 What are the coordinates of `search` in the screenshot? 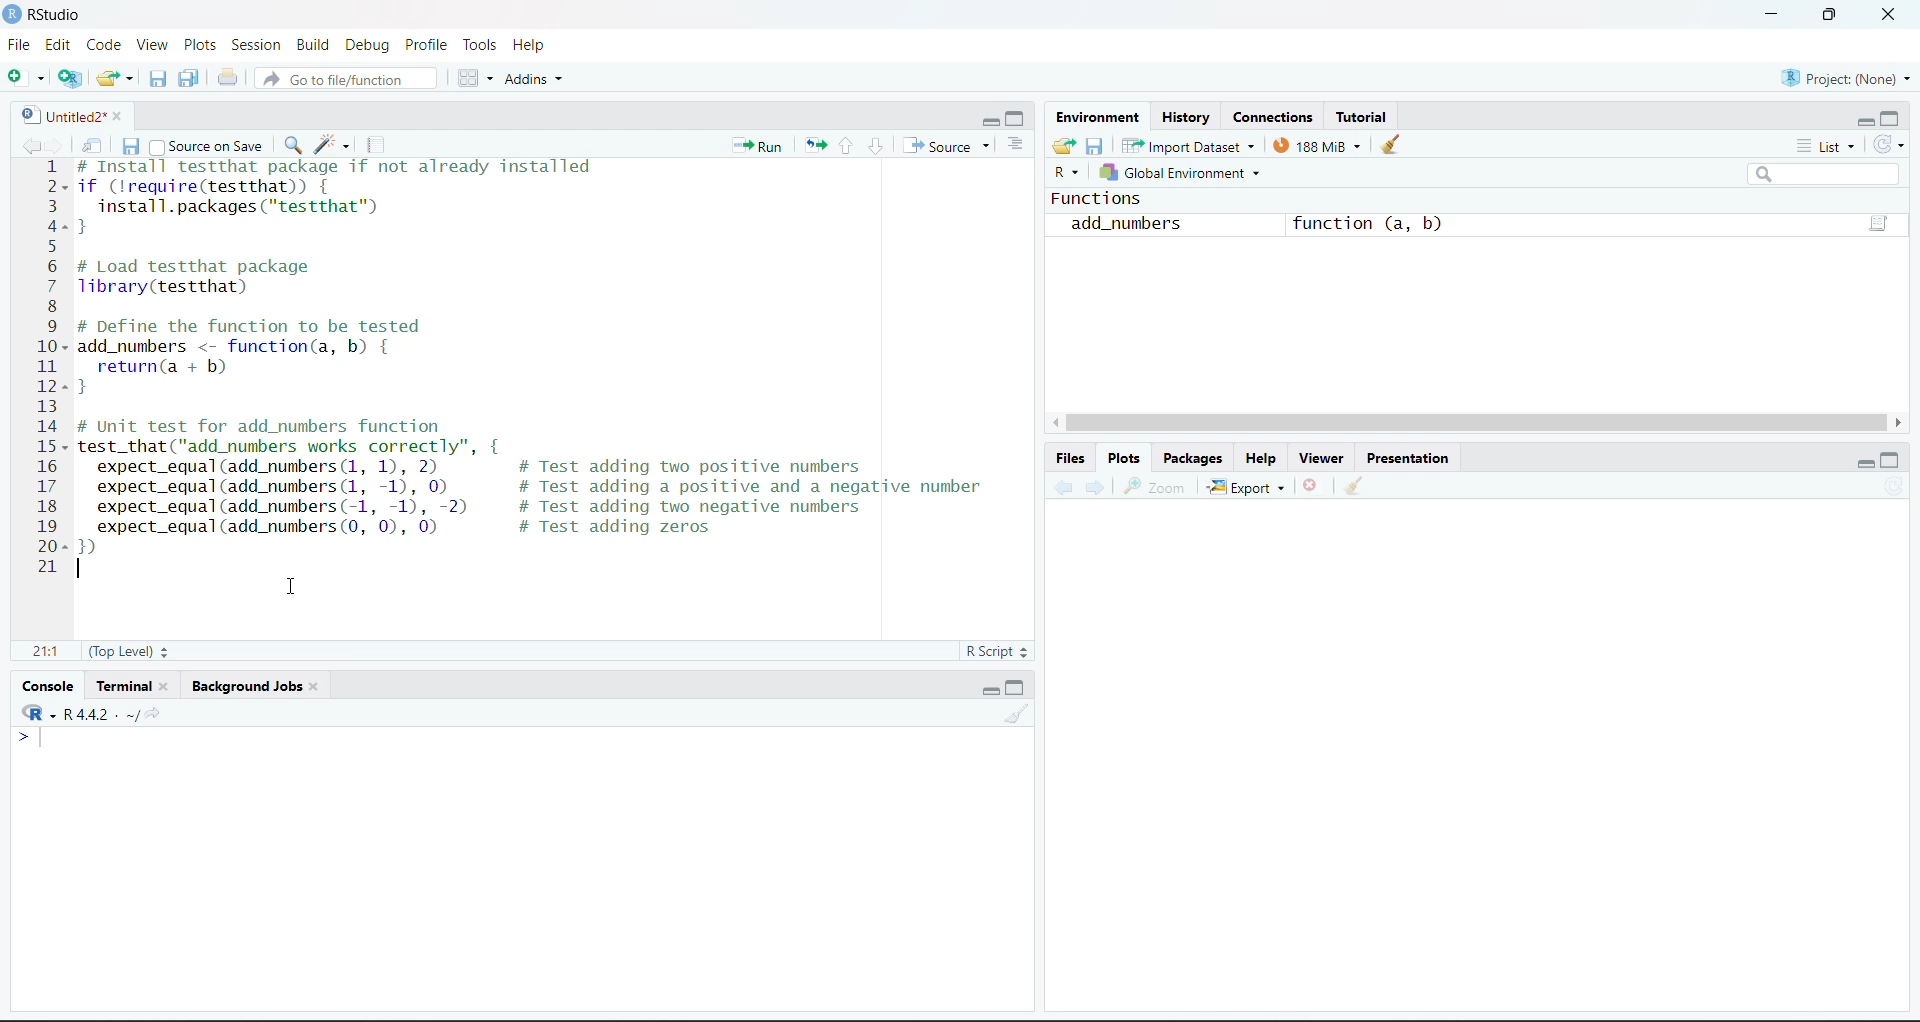 It's located at (1825, 175).